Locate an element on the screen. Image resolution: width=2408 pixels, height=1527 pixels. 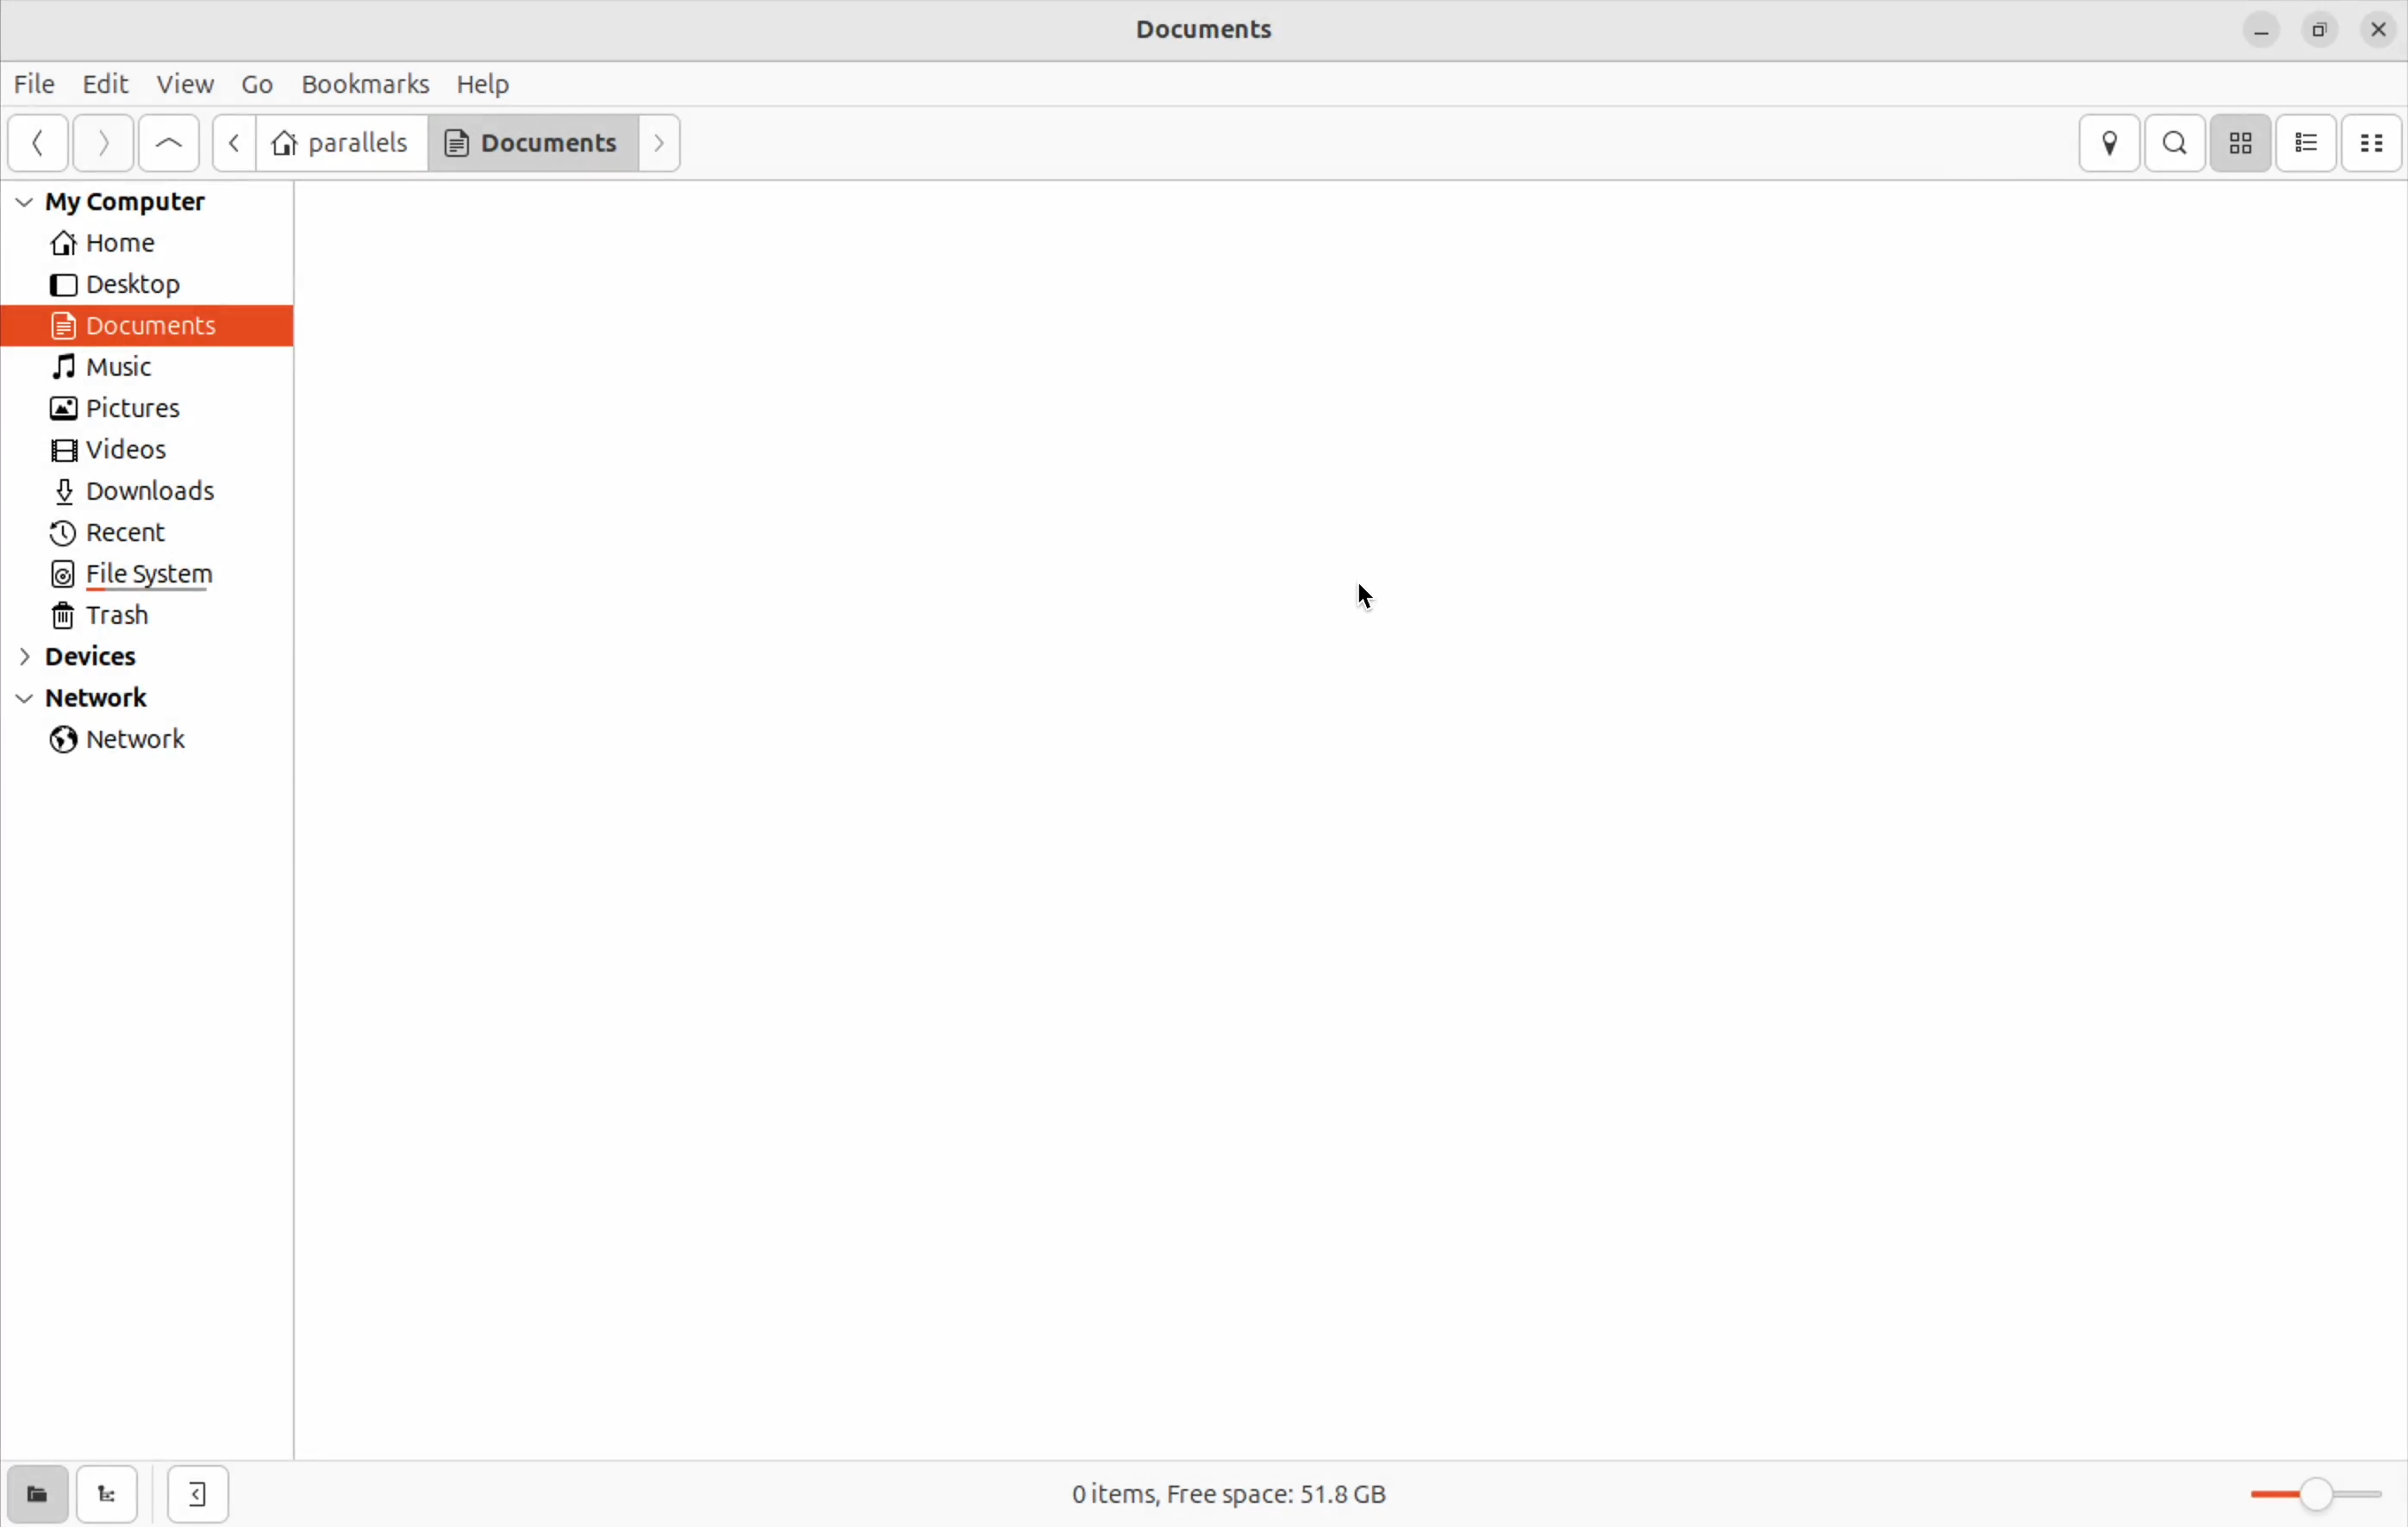
Documents is located at coordinates (139, 323).